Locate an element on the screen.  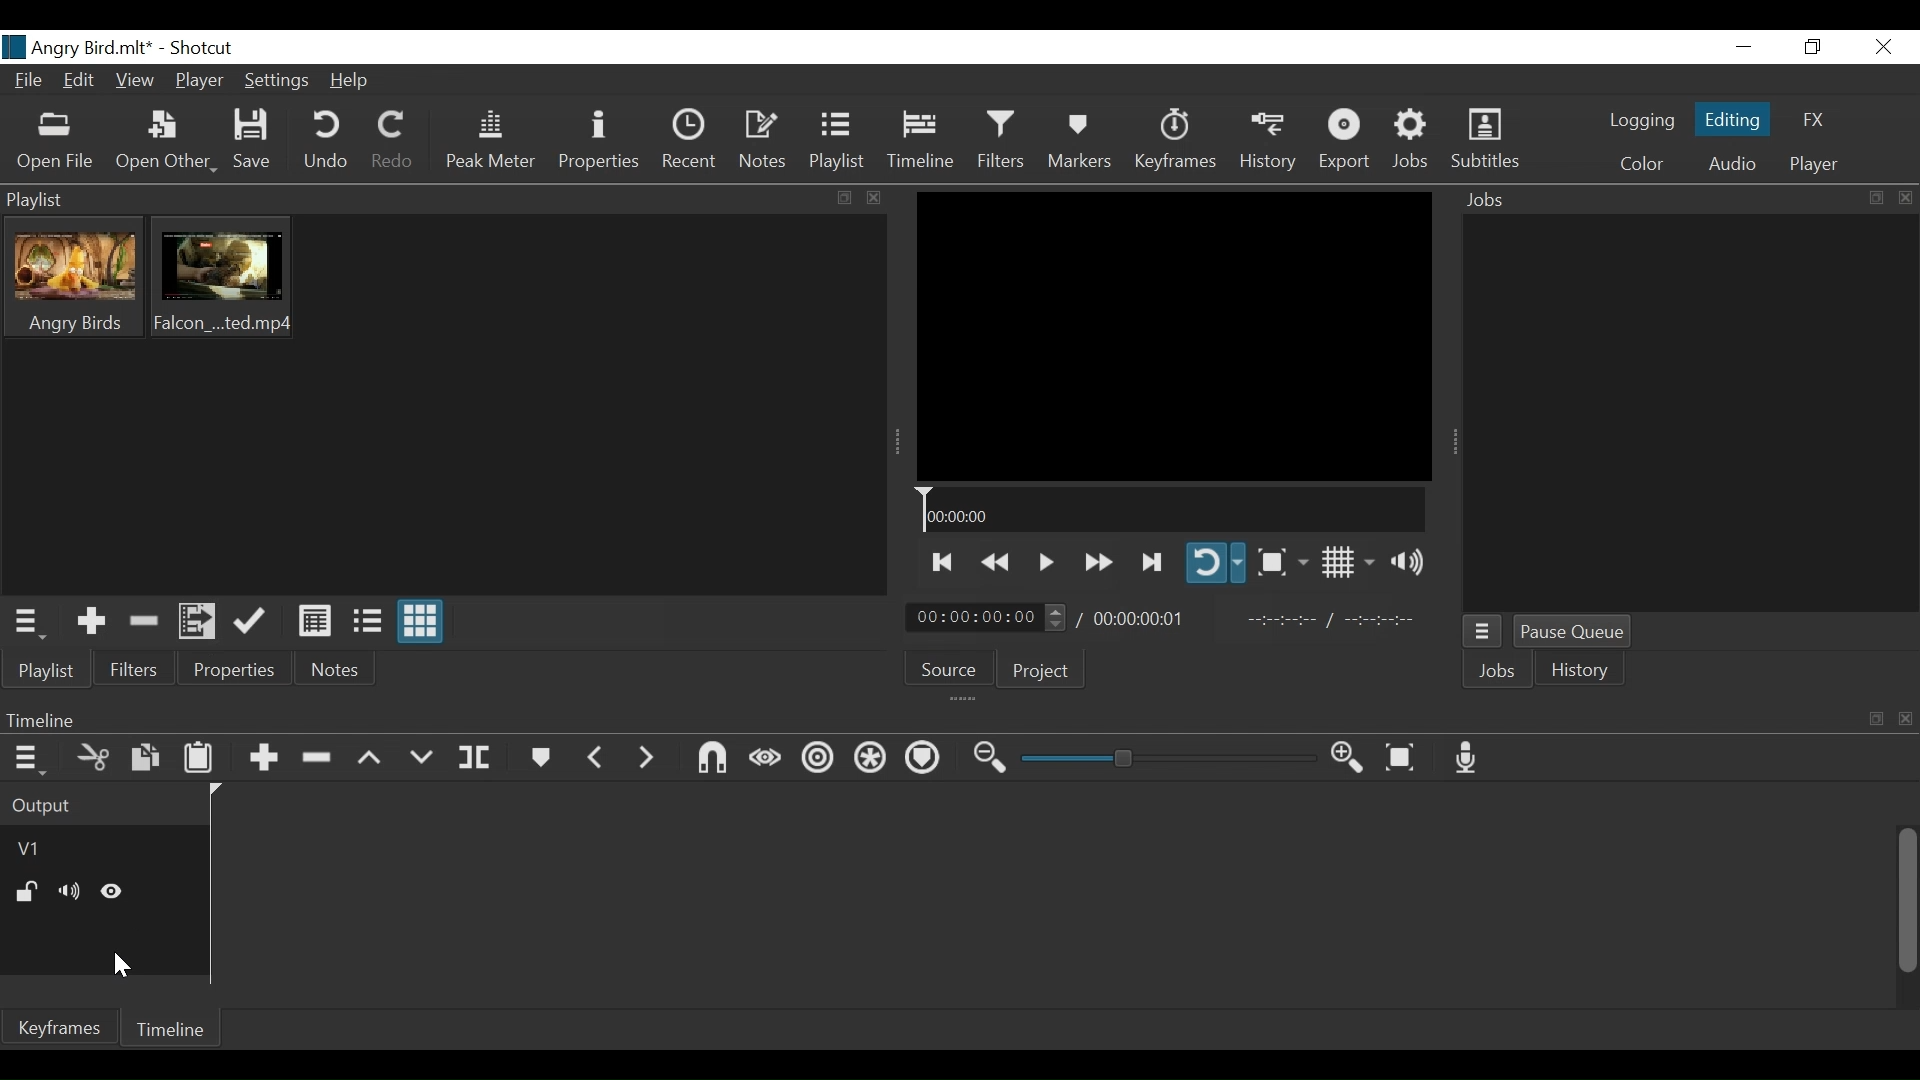
Toggle play or pause is located at coordinates (1048, 563).